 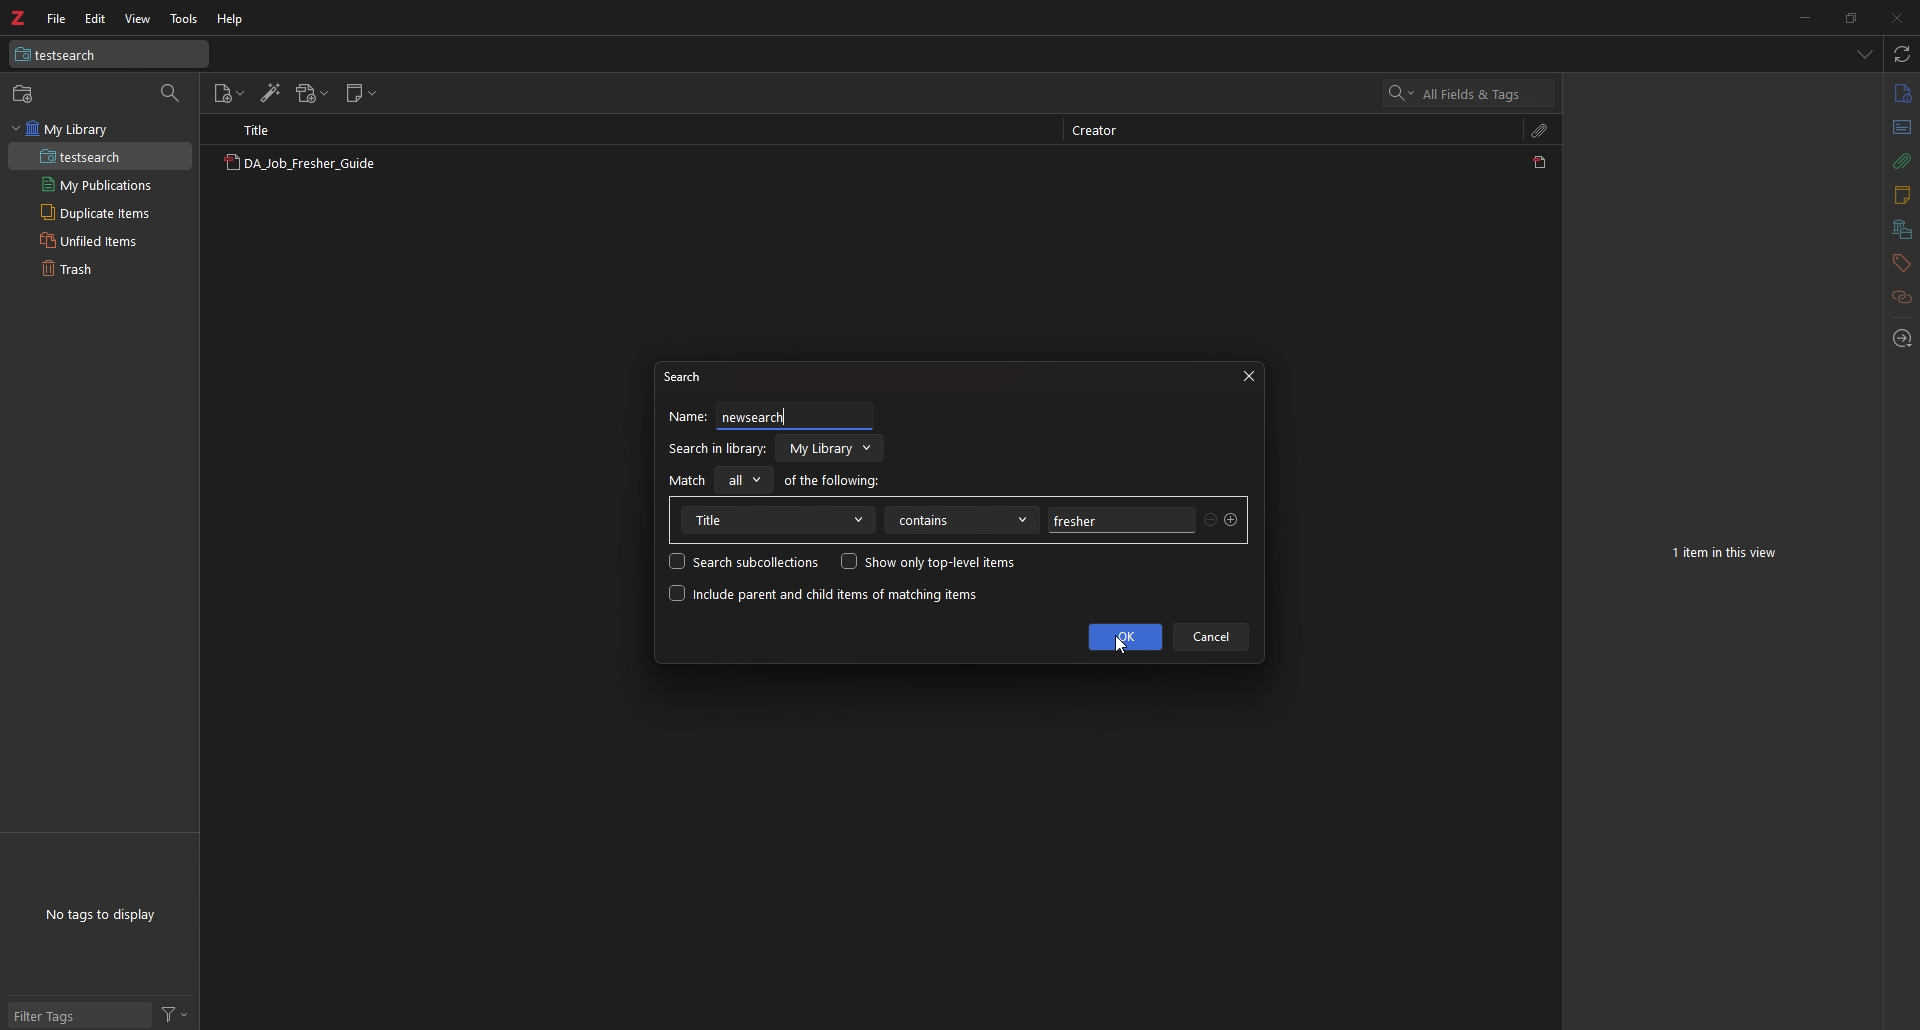 I want to click on contains, so click(x=962, y=520).